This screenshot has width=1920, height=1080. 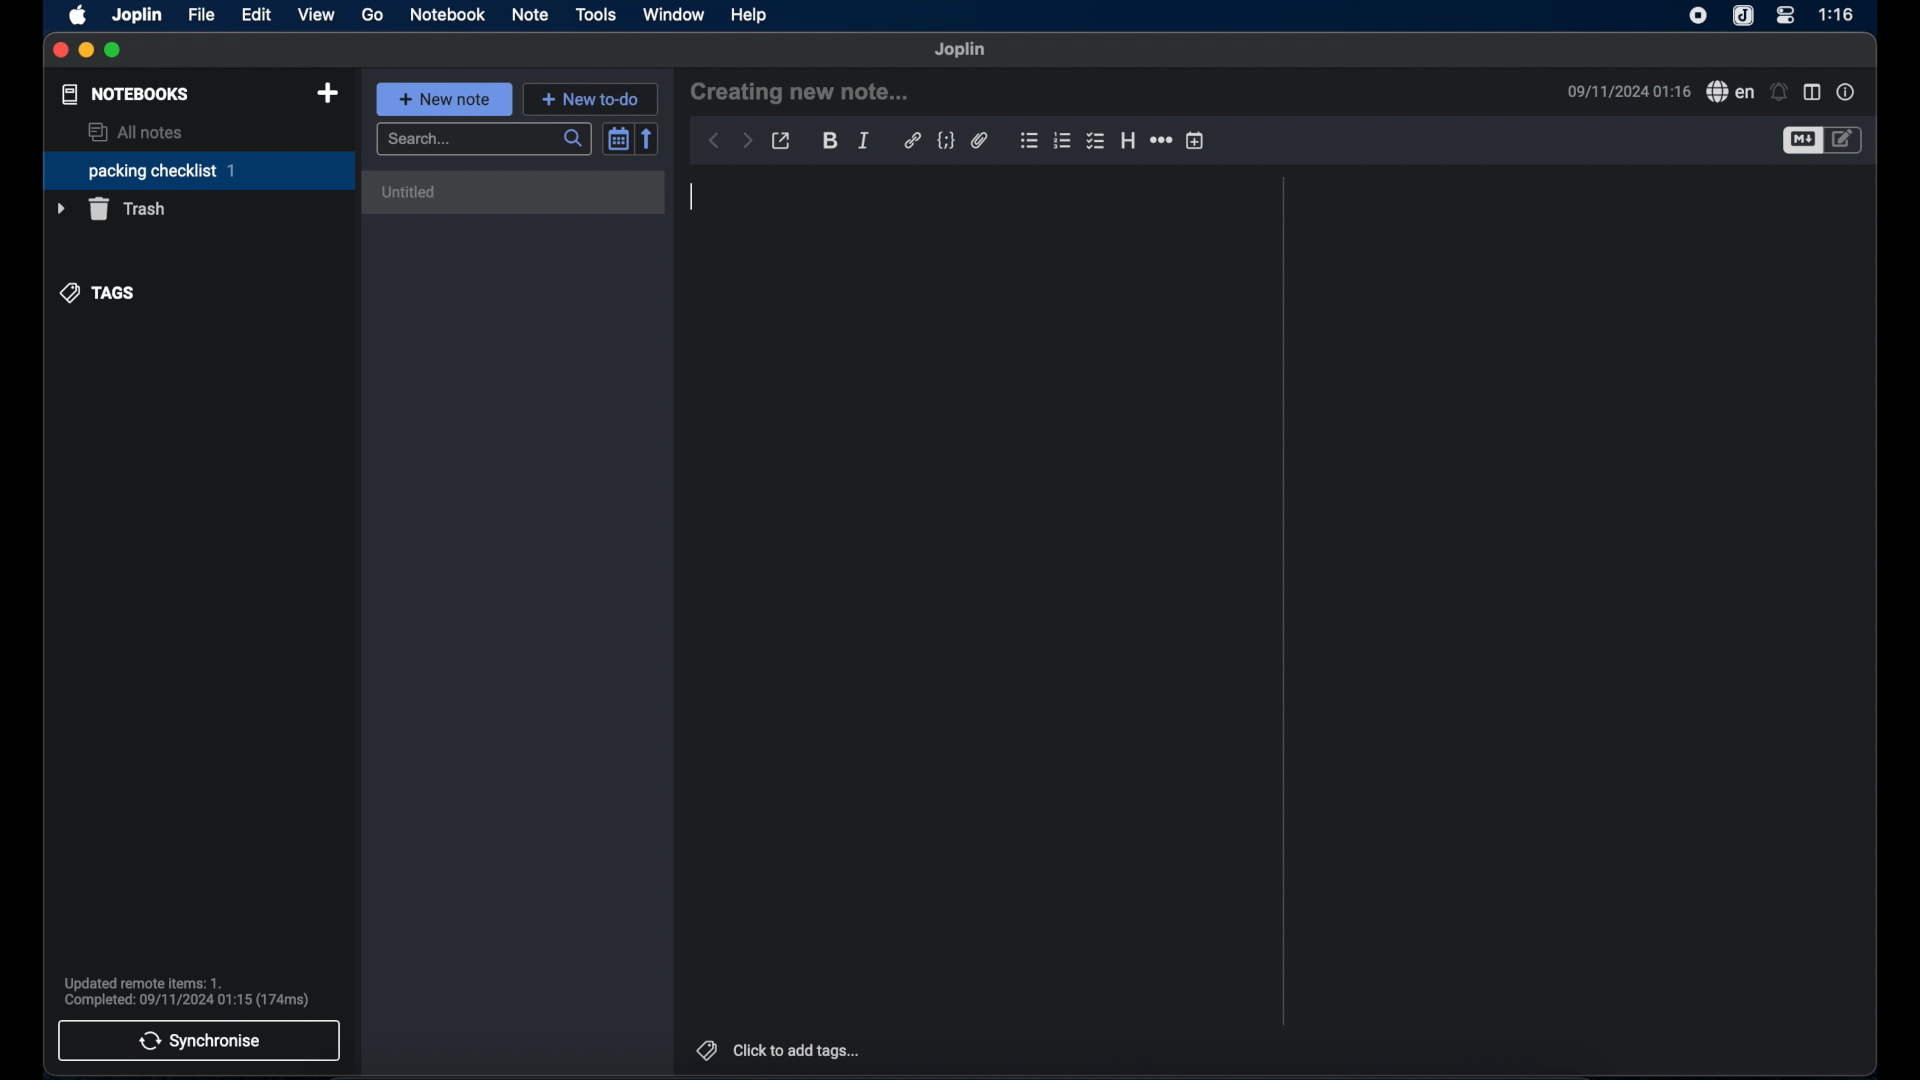 I want to click on apple icon, so click(x=77, y=16).